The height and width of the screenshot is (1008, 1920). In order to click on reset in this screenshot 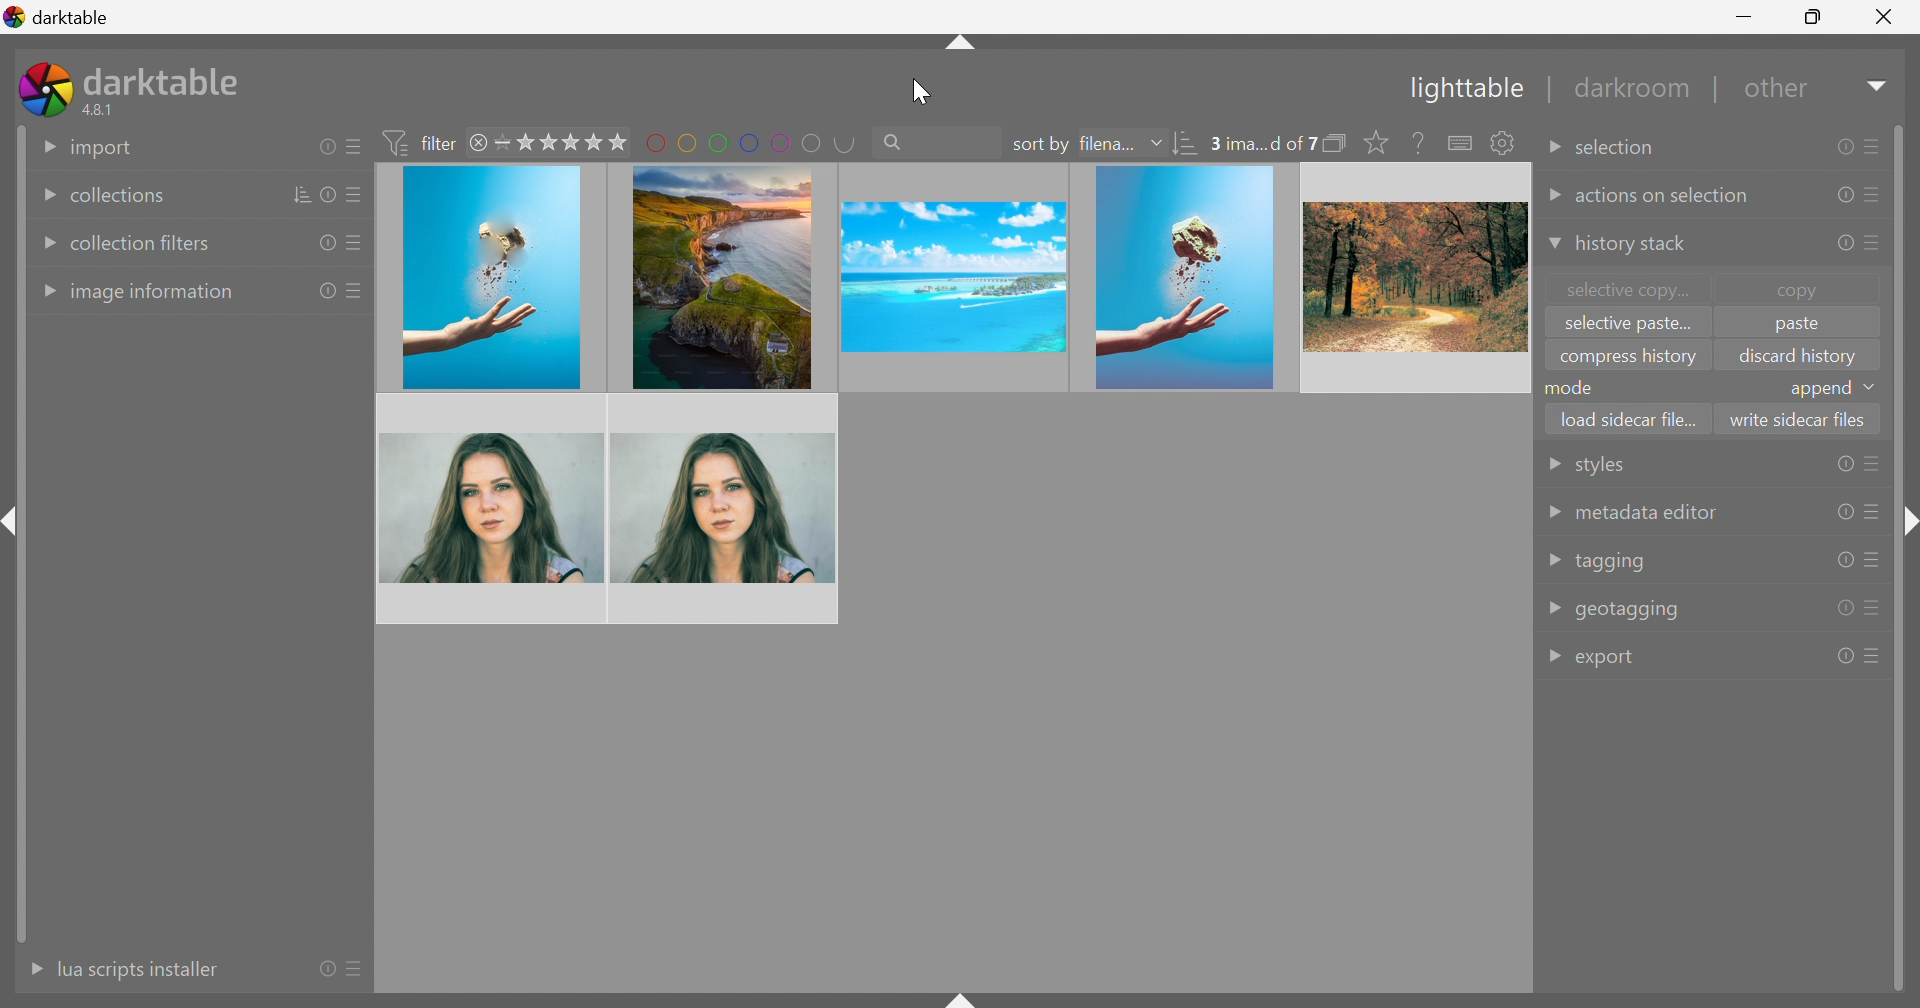, I will do `click(1843, 147)`.